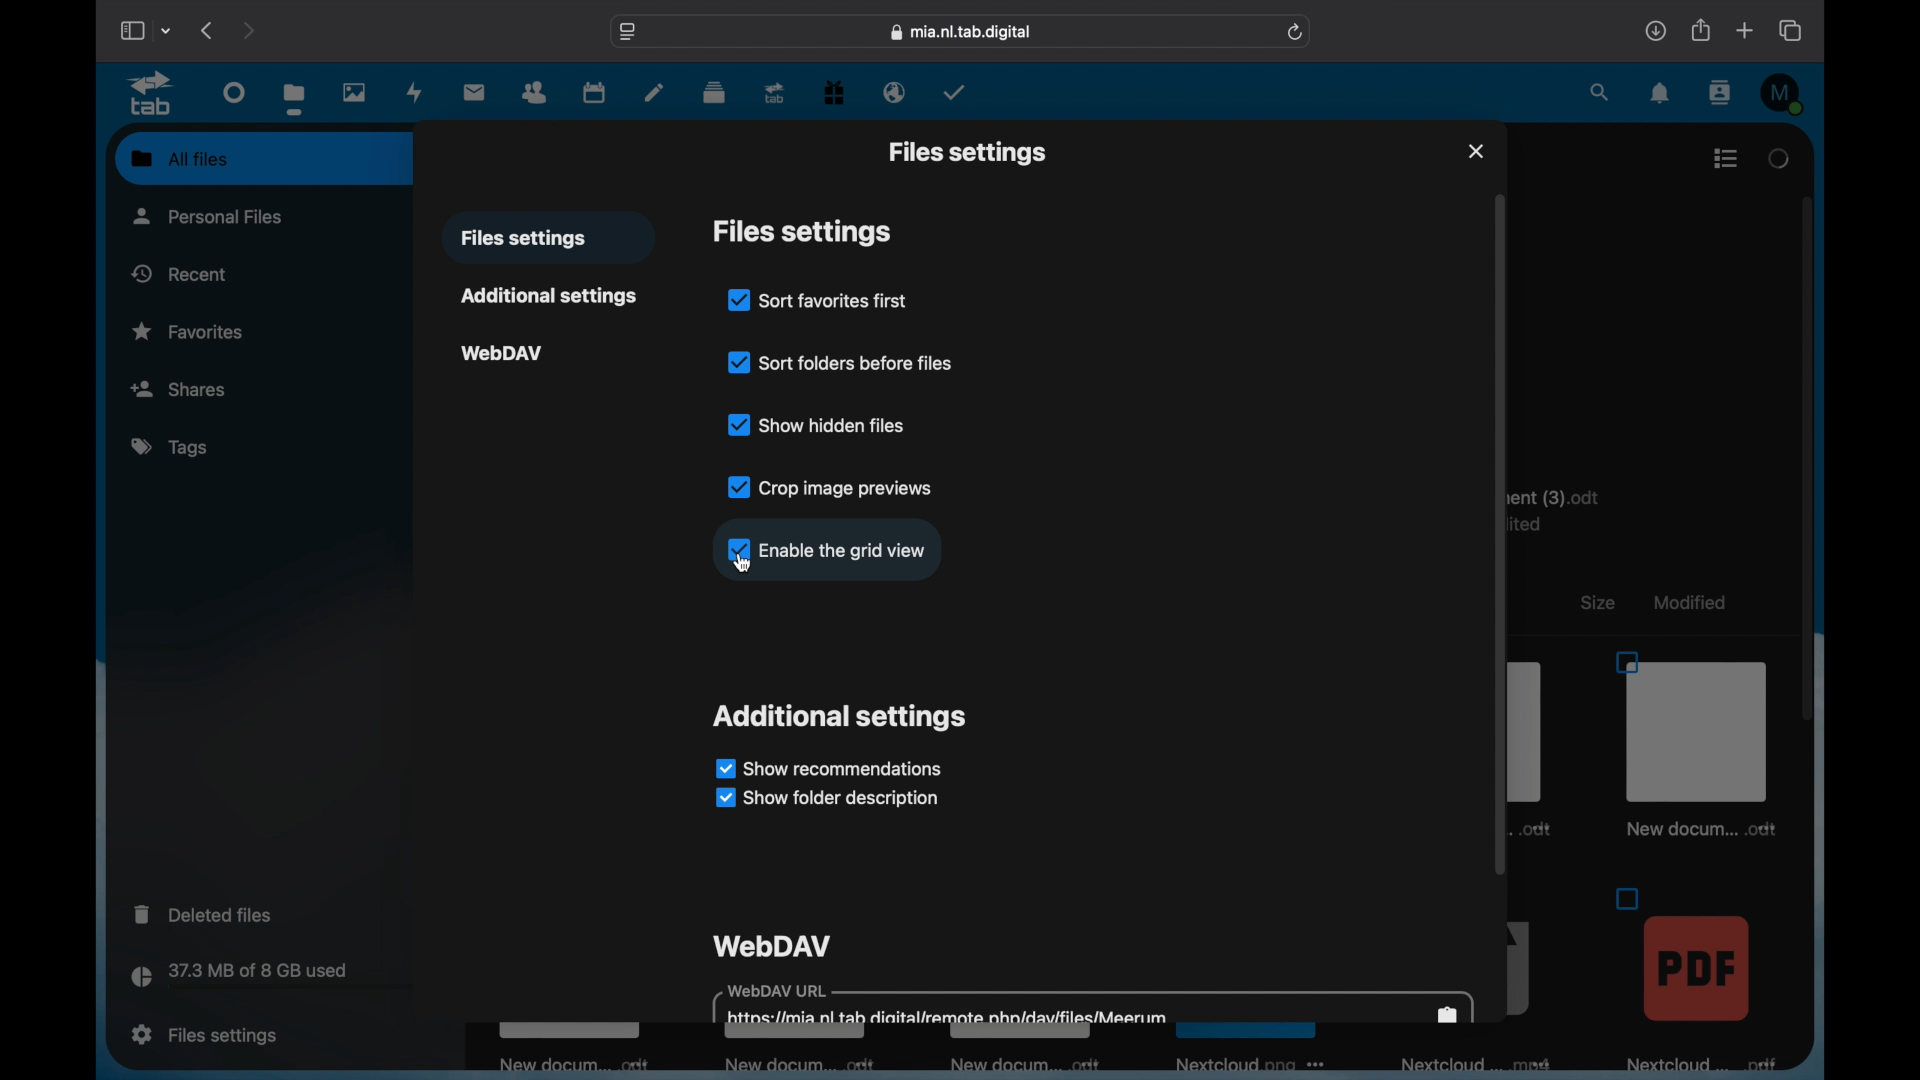 This screenshot has width=1920, height=1080. Describe the element at coordinates (296, 98) in the screenshot. I see `files` at that location.